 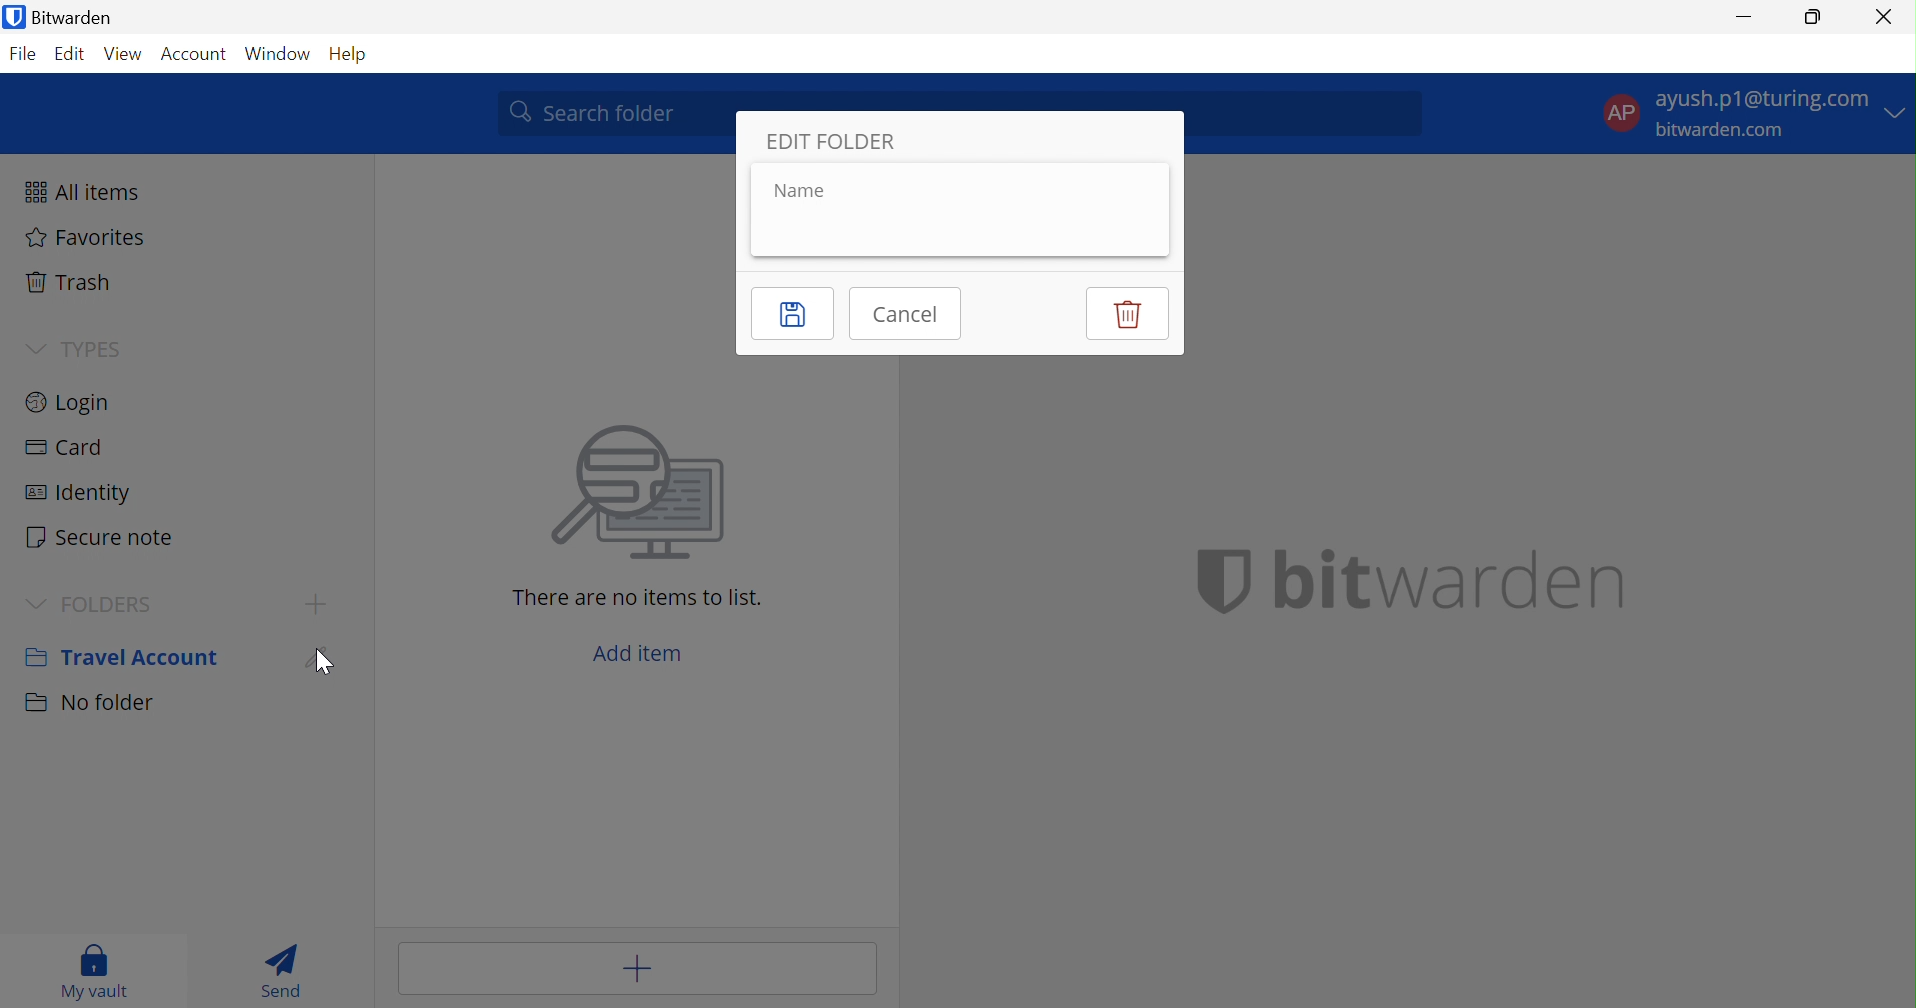 I want to click on Restore Down, so click(x=1812, y=21).